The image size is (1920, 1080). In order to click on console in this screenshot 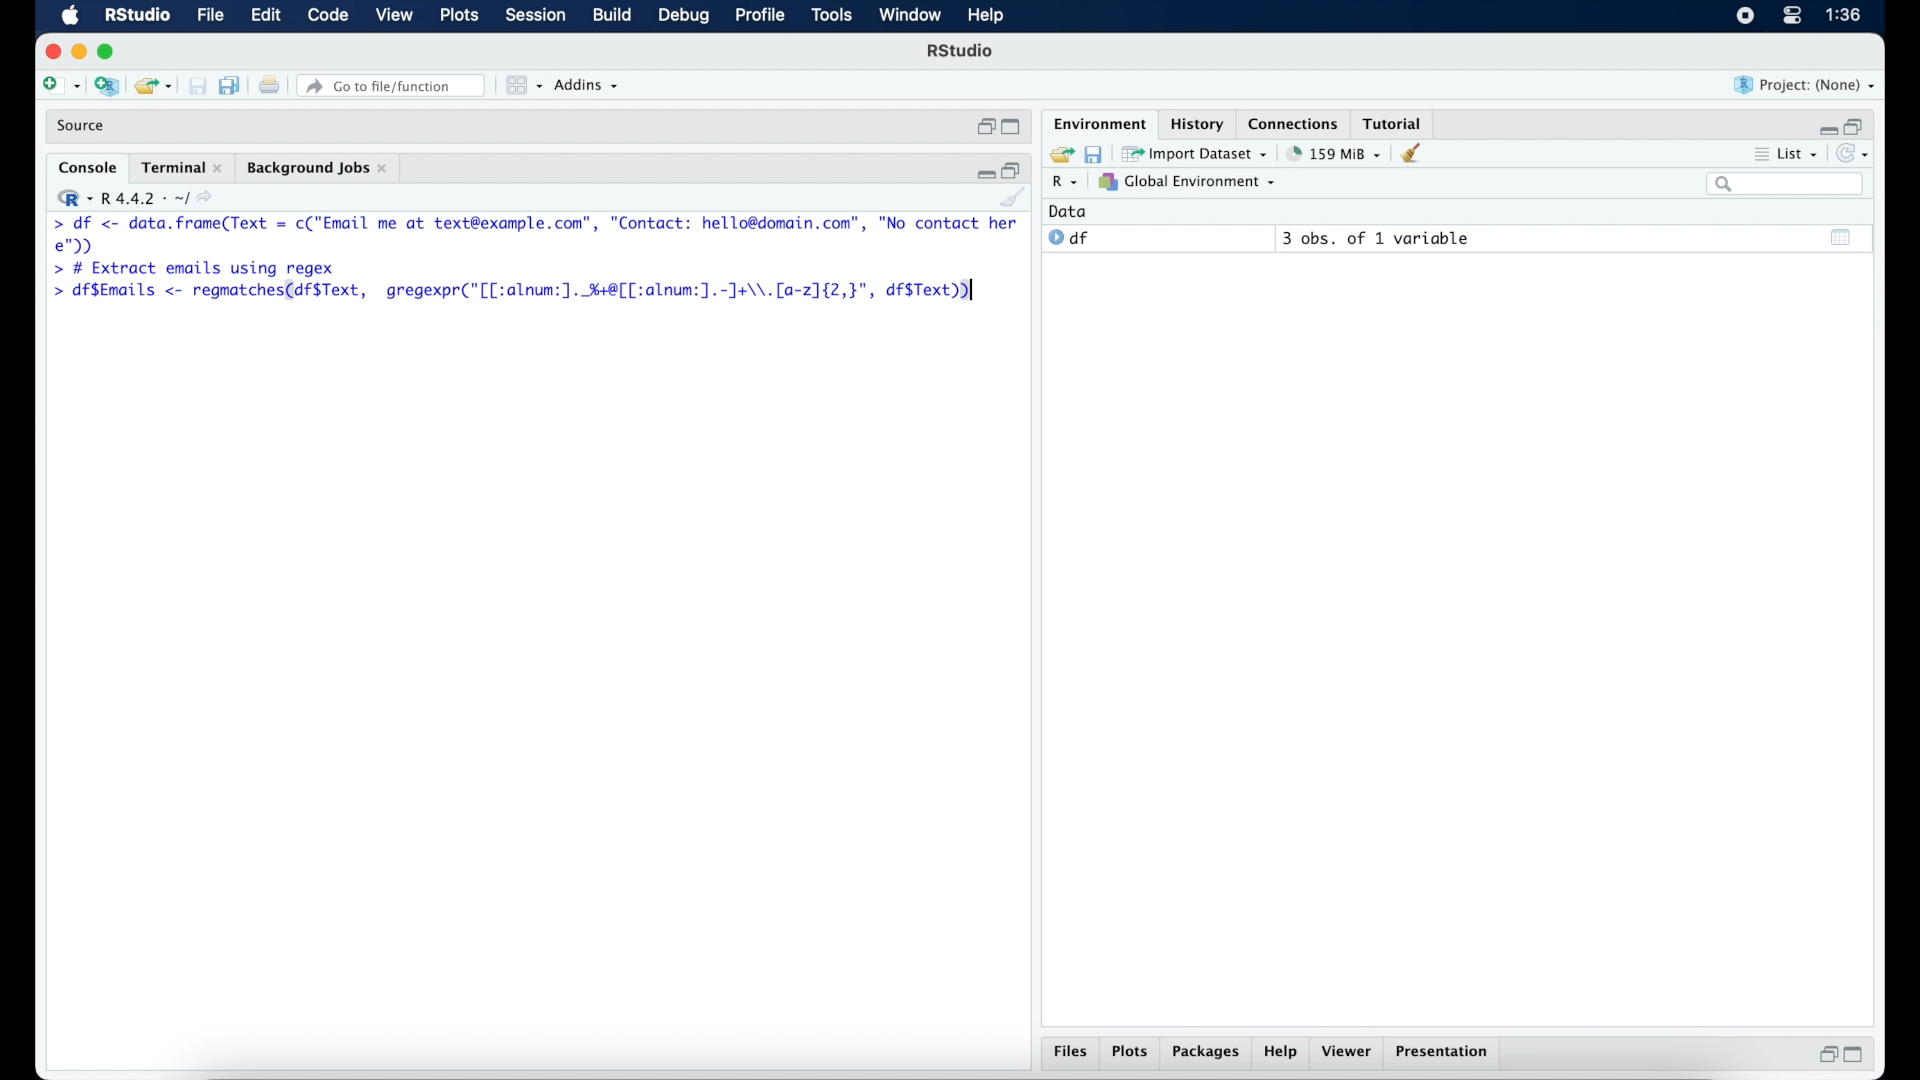, I will do `click(84, 166)`.